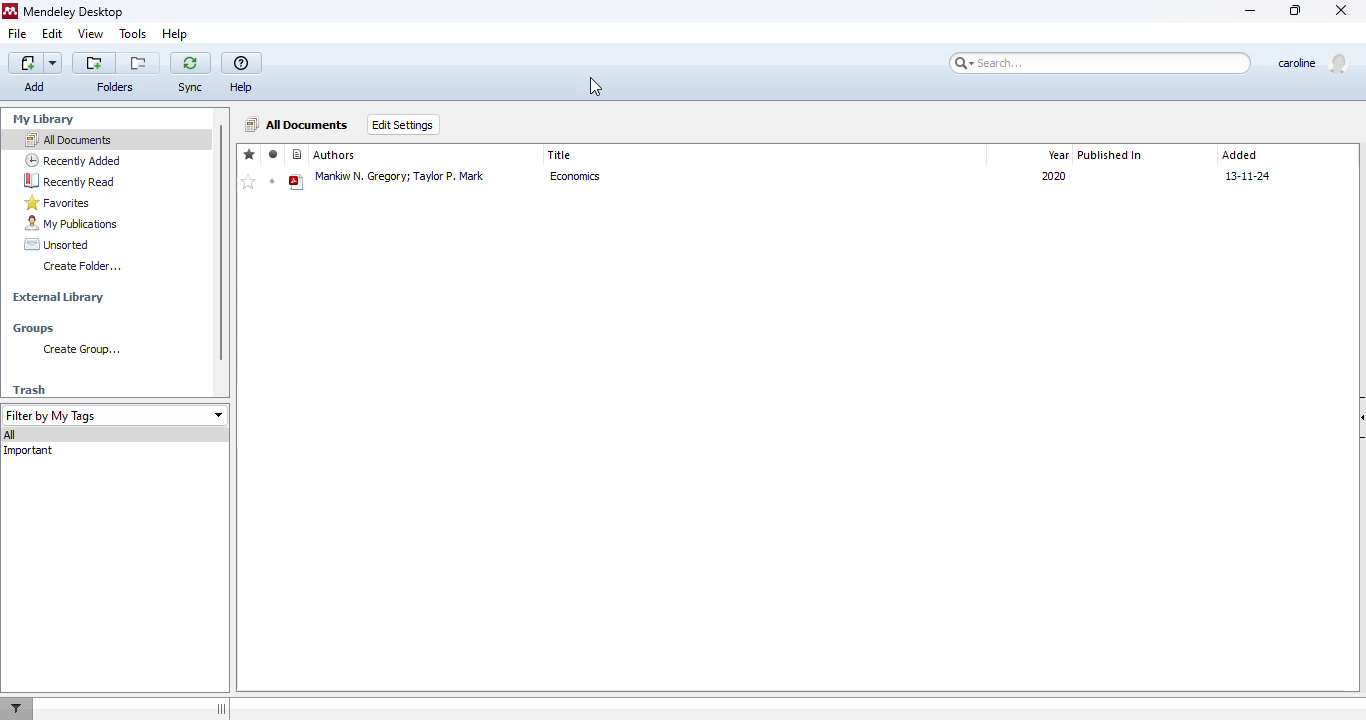  Describe the element at coordinates (57, 244) in the screenshot. I see `unsorted` at that location.